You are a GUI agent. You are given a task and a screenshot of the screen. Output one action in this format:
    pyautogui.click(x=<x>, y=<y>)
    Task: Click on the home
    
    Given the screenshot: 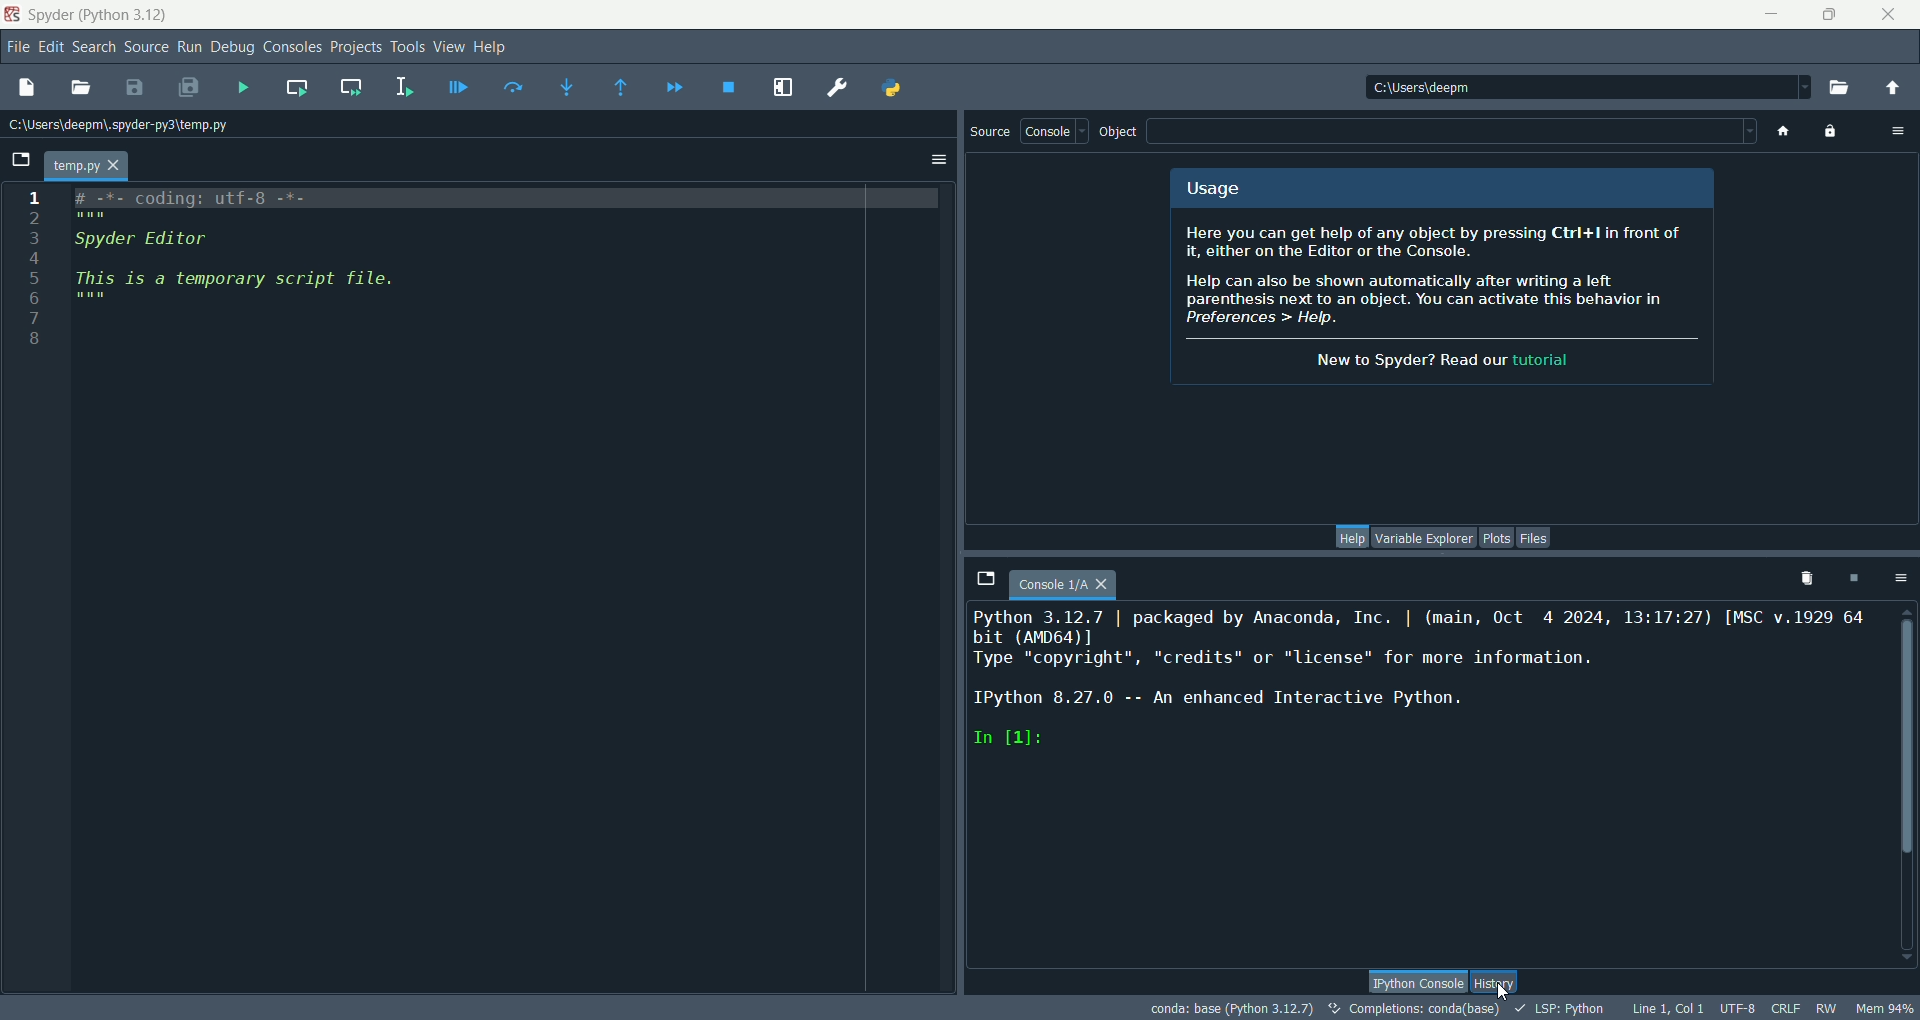 What is the action you would take?
    pyautogui.click(x=1787, y=133)
    